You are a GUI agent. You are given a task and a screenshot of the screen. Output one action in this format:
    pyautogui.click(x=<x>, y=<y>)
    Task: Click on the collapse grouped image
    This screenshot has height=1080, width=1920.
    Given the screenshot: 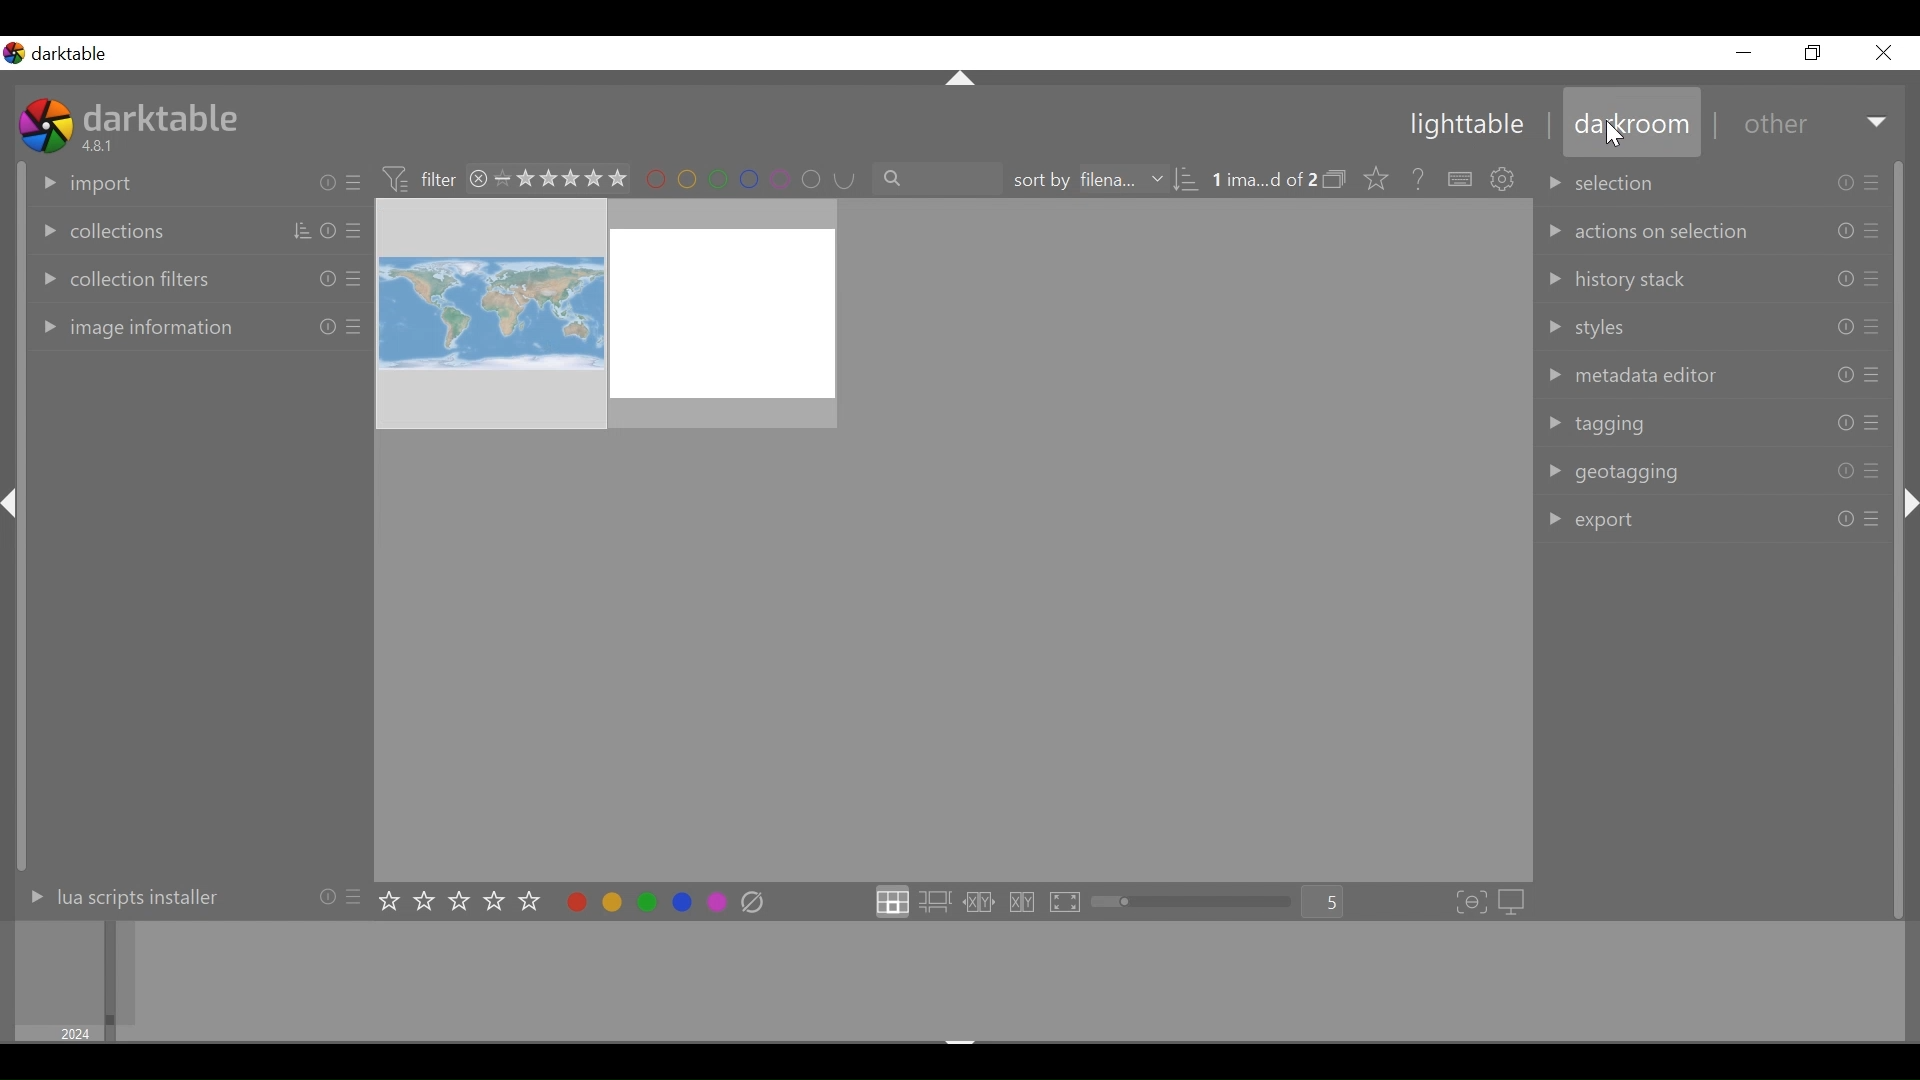 What is the action you would take?
    pyautogui.click(x=1337, y=179)
    